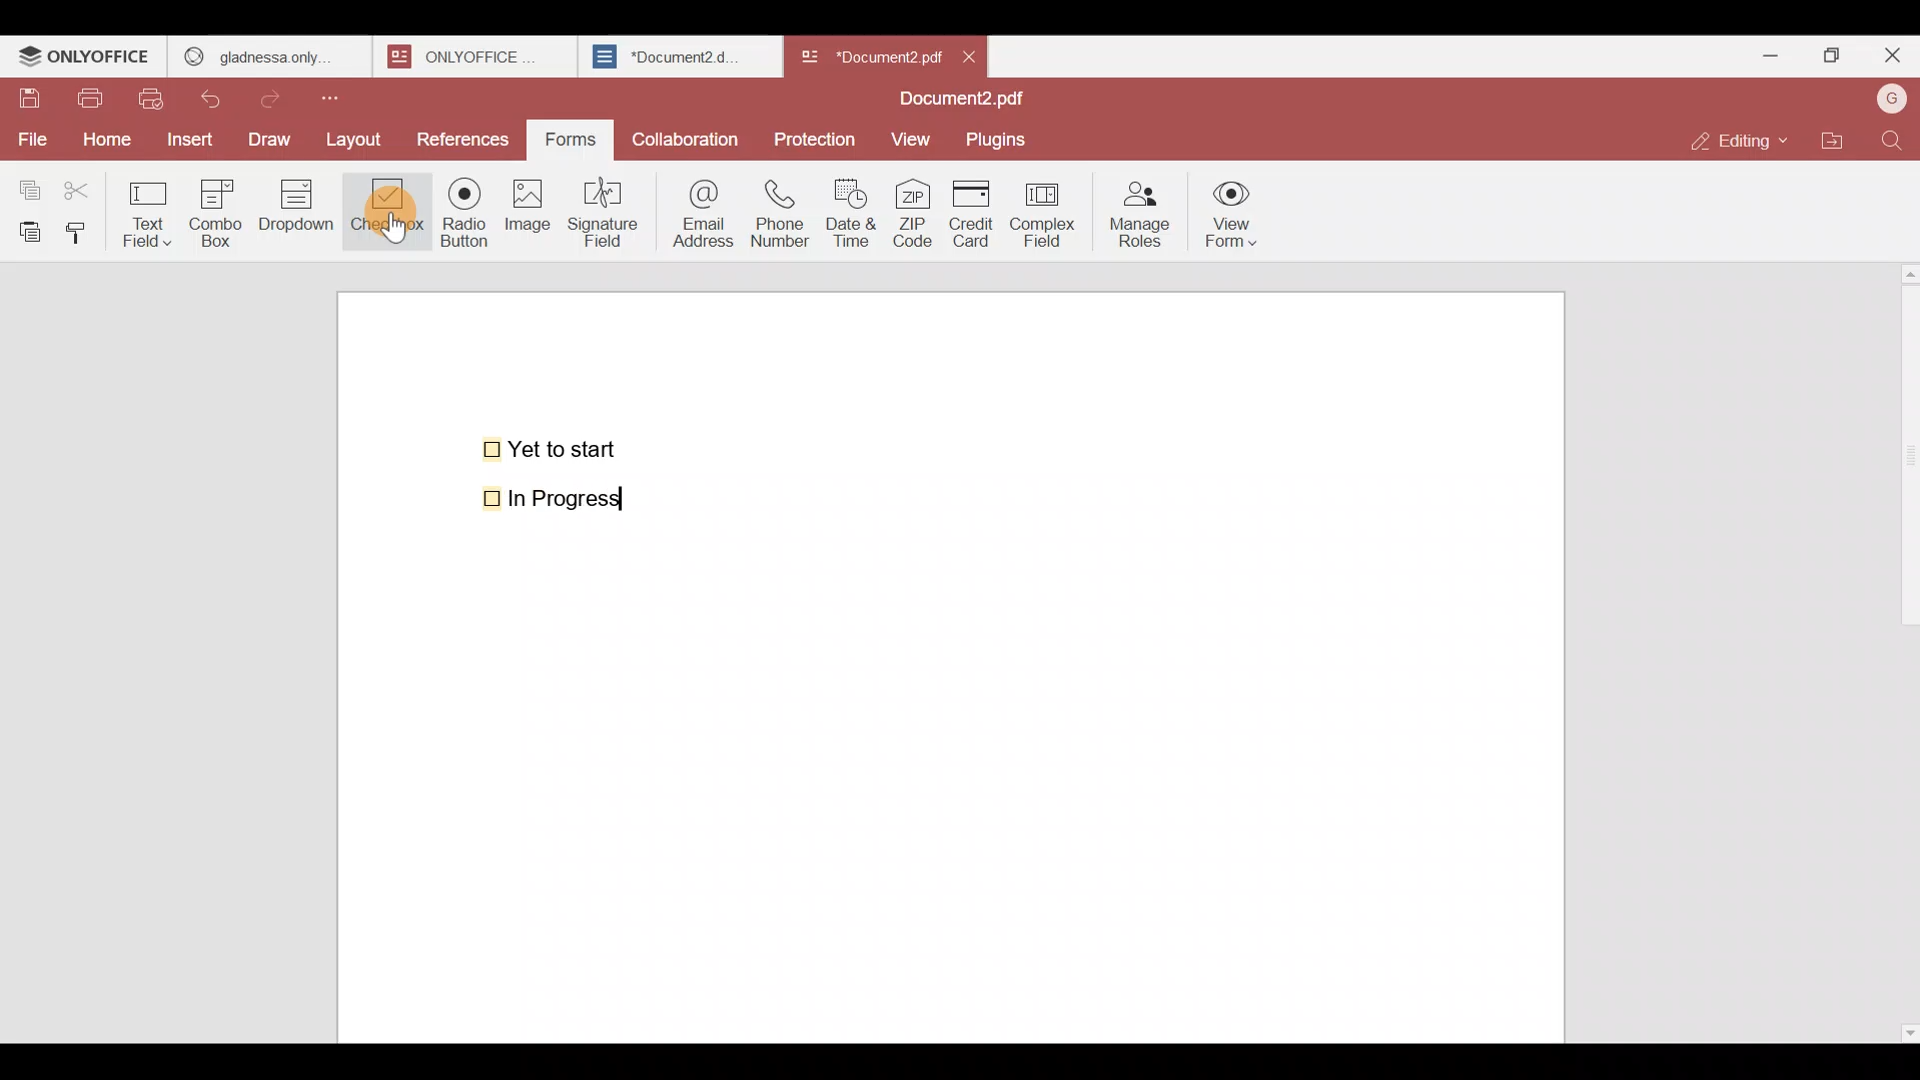 Image resolution: width=1920 pixels, height=1080 pixels. What do you see at coordinates (1004, 140) in the screenshot?
I see `Plugins` at bounding box center [1004, 140].